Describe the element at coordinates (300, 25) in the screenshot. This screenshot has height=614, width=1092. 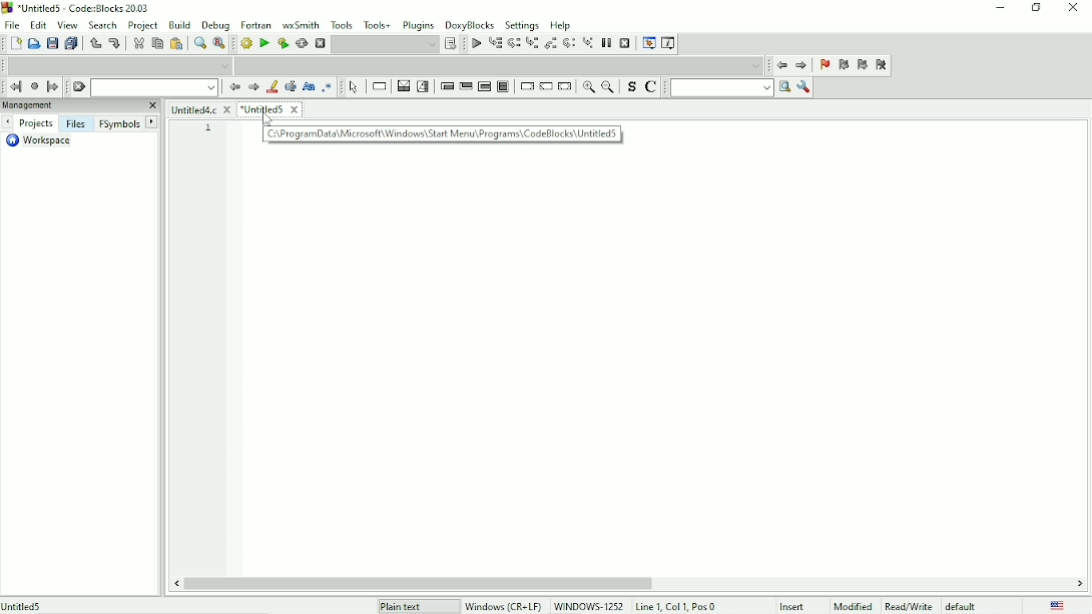
I see `wxSmith` at that location.